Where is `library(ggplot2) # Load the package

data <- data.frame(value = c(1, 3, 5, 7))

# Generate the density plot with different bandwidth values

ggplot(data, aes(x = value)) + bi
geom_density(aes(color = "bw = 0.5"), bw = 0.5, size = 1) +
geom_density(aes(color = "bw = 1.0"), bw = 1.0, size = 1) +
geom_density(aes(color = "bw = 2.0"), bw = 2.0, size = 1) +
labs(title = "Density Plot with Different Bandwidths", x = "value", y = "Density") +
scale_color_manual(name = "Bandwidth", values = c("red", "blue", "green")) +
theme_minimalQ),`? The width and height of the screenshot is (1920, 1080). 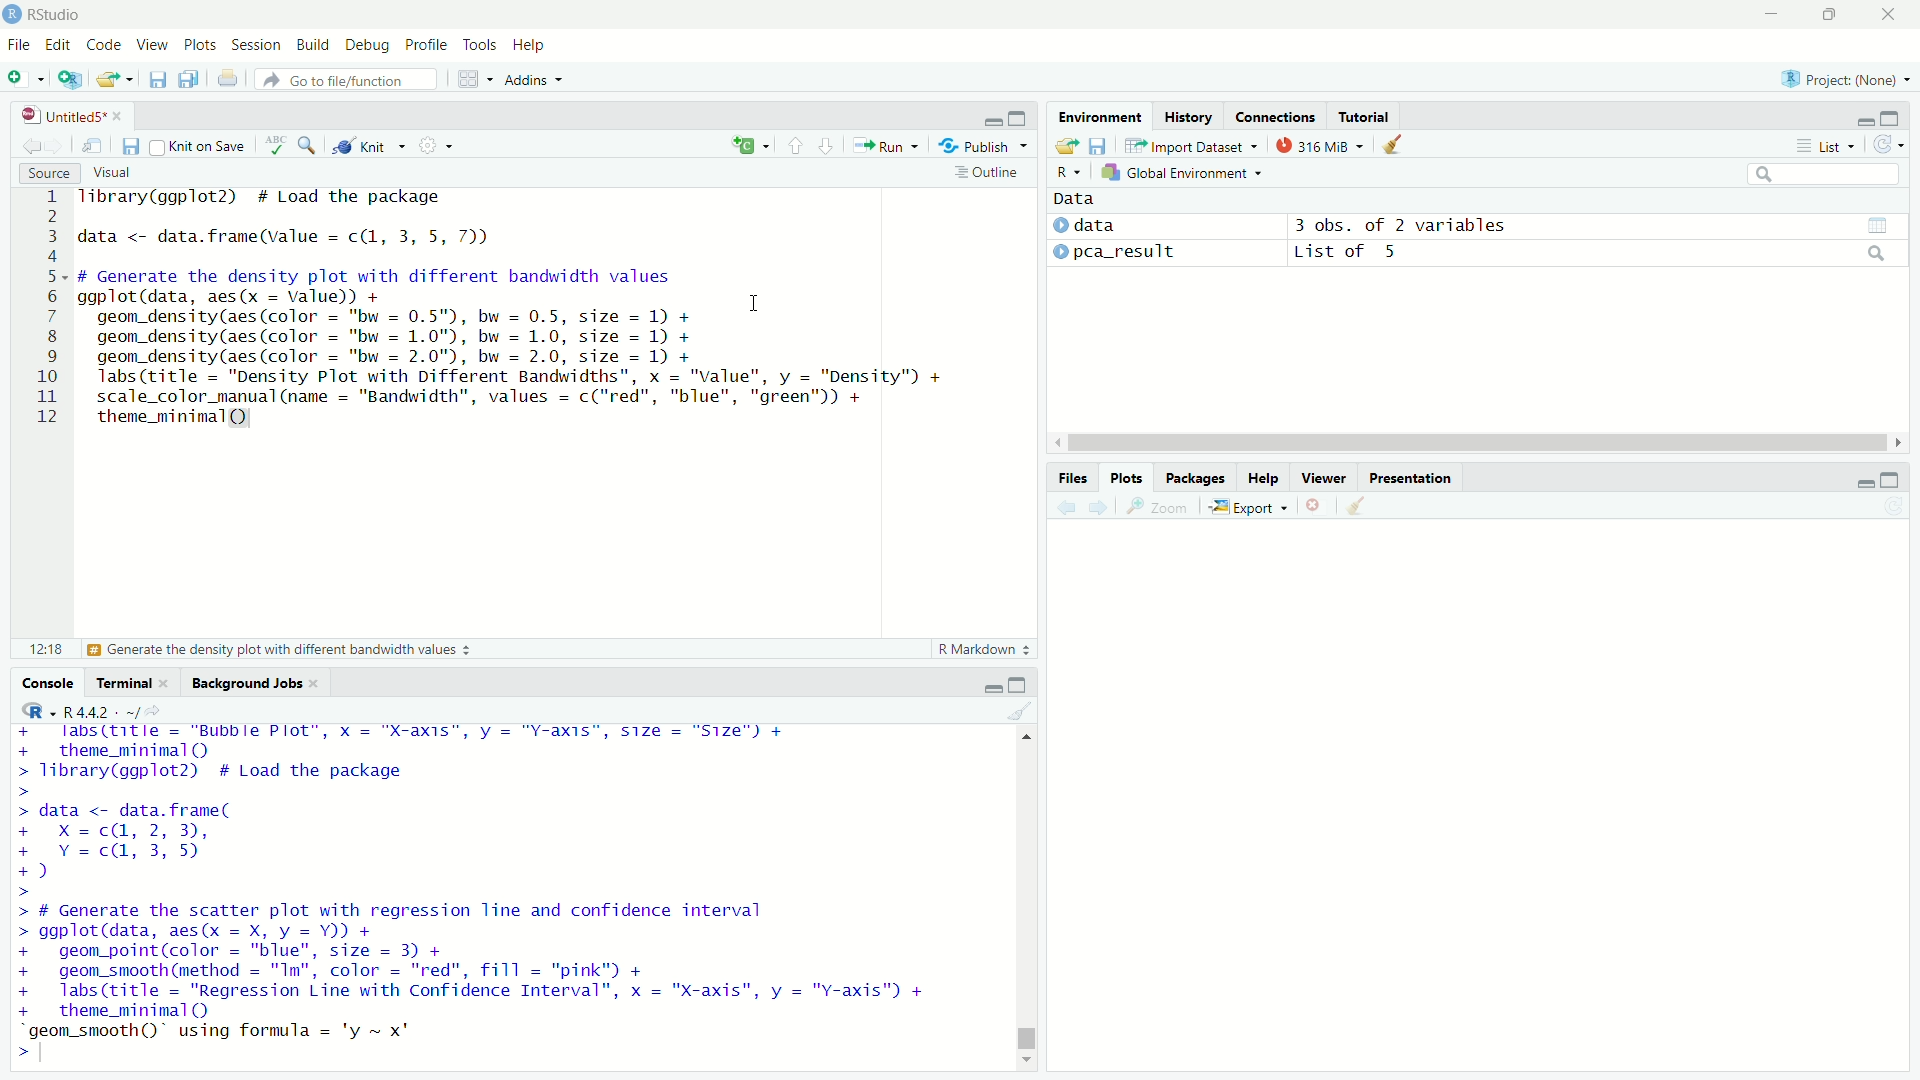
library(ggplot2) # Load the package

data <- data.frame(value = c(1, 3, 5, 7))

# Generate the density plot with different bandwidth values

ggplot(data, aes(x = value)) + bi
geom_density(aes(color = "bw = 0.5"), bw = 0.5, size = 1) +
geom_density(aes(color = "bw = 1.0"), bw = 1.0, size = 1) +
geom_density(aes(color = "bw = 2.0"), bw = 2.0, size = 1) +
labs(title = "Density Plot with Different Bandwidths", x = "value", y = "Density") +
scale_color_manual(name = "Bandwidth", values = c("red", "blue", "green")) +
theme_minimalQ), is located at coordinates (515, 310).